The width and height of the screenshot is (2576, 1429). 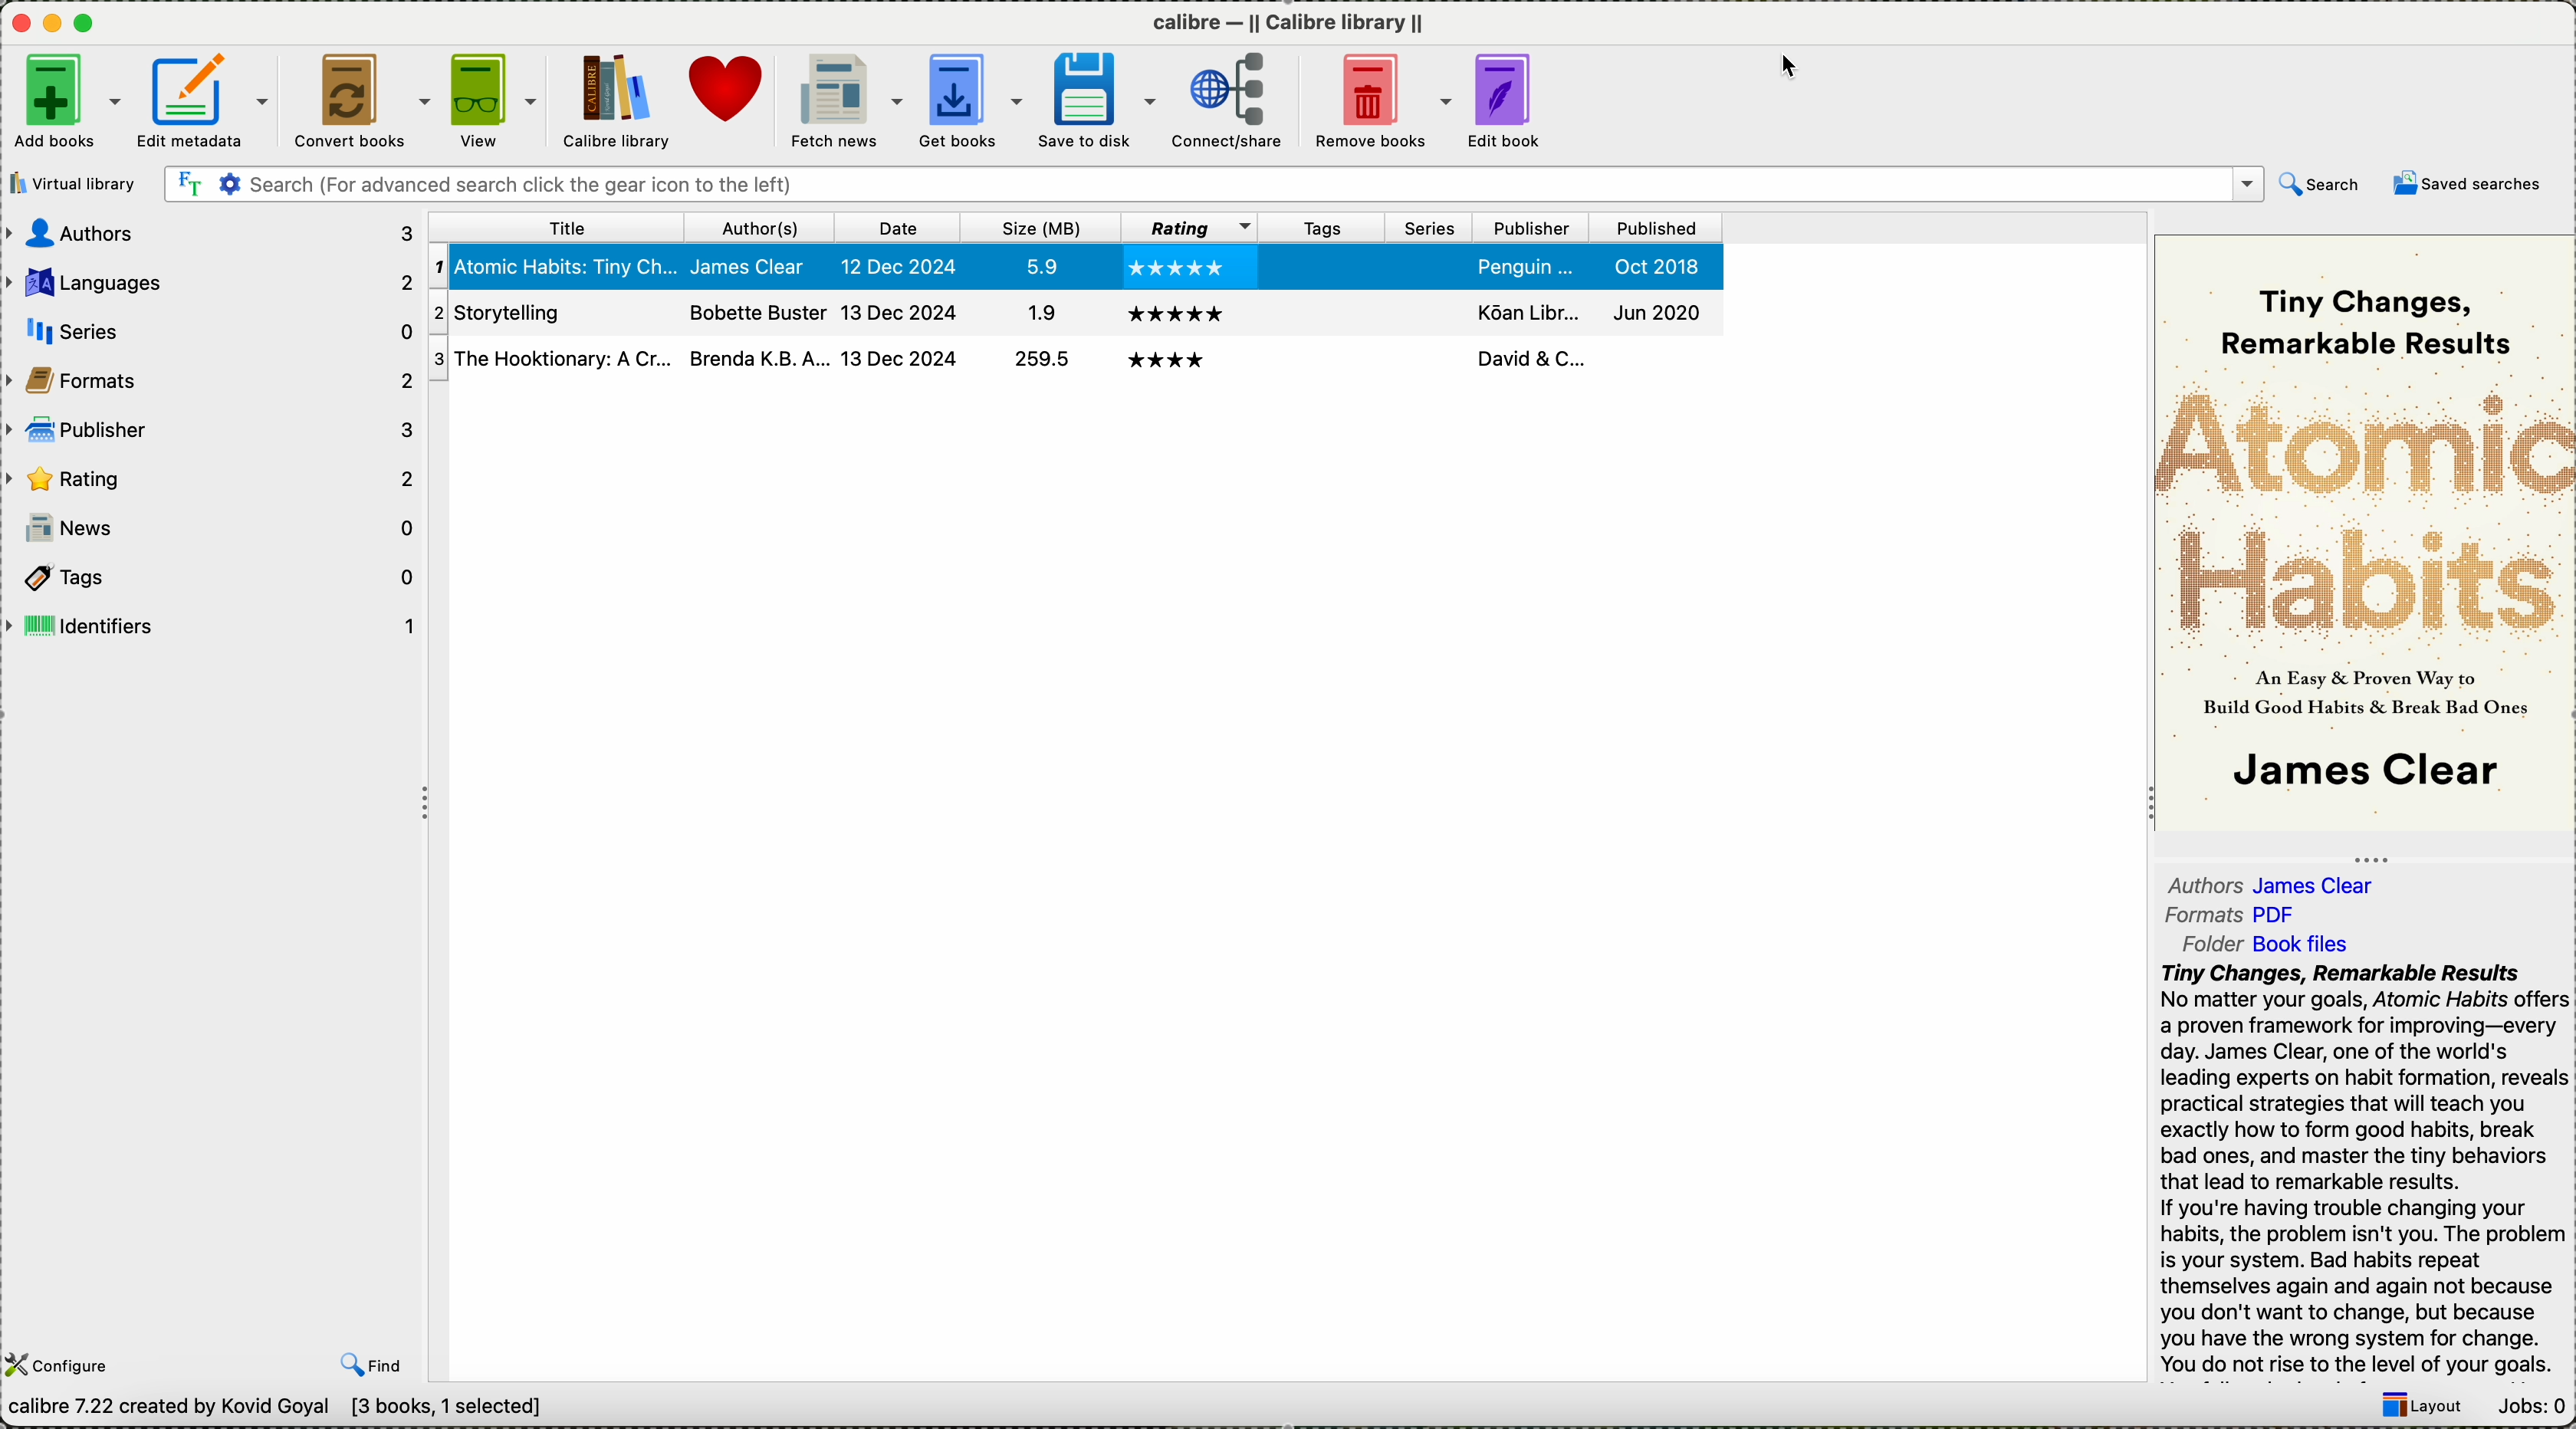 What do you see at coordinates (1039, 315) in the screenshot?
I see `259.5` at bounding box center [1039, 315].